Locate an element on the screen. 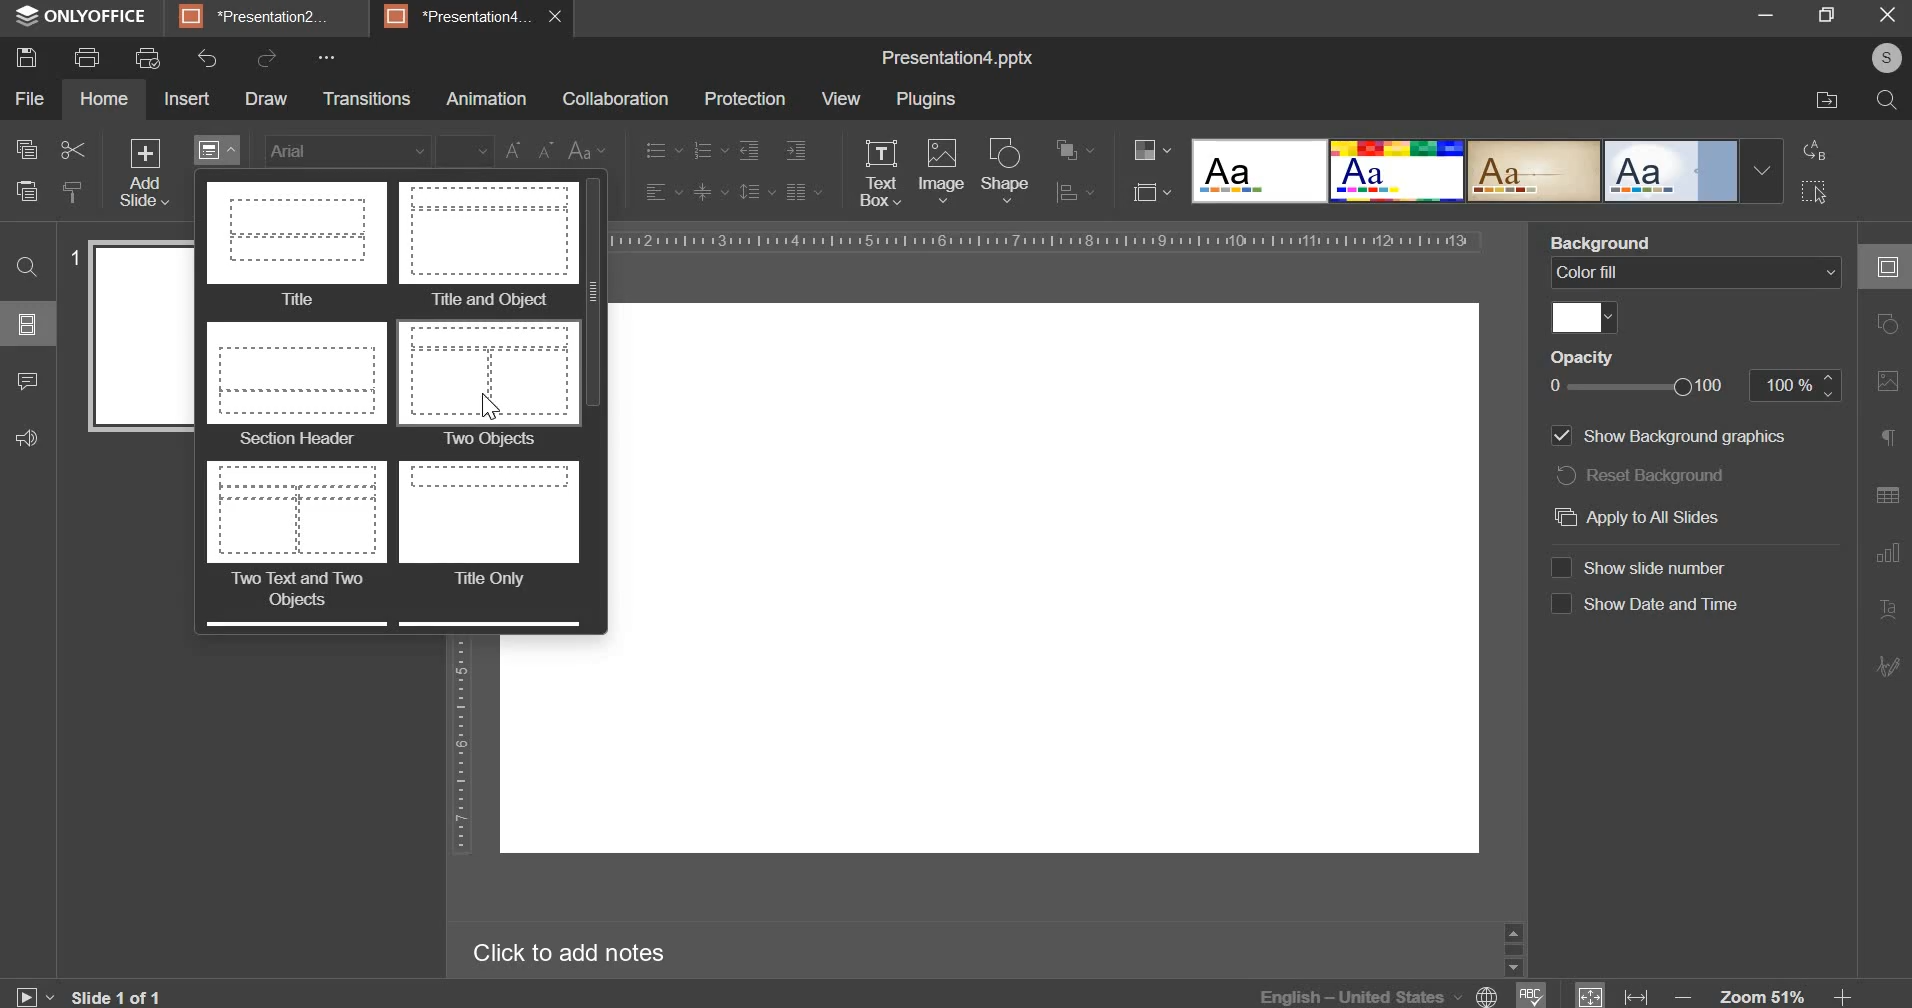  design is located at coordinates (1673, 172).